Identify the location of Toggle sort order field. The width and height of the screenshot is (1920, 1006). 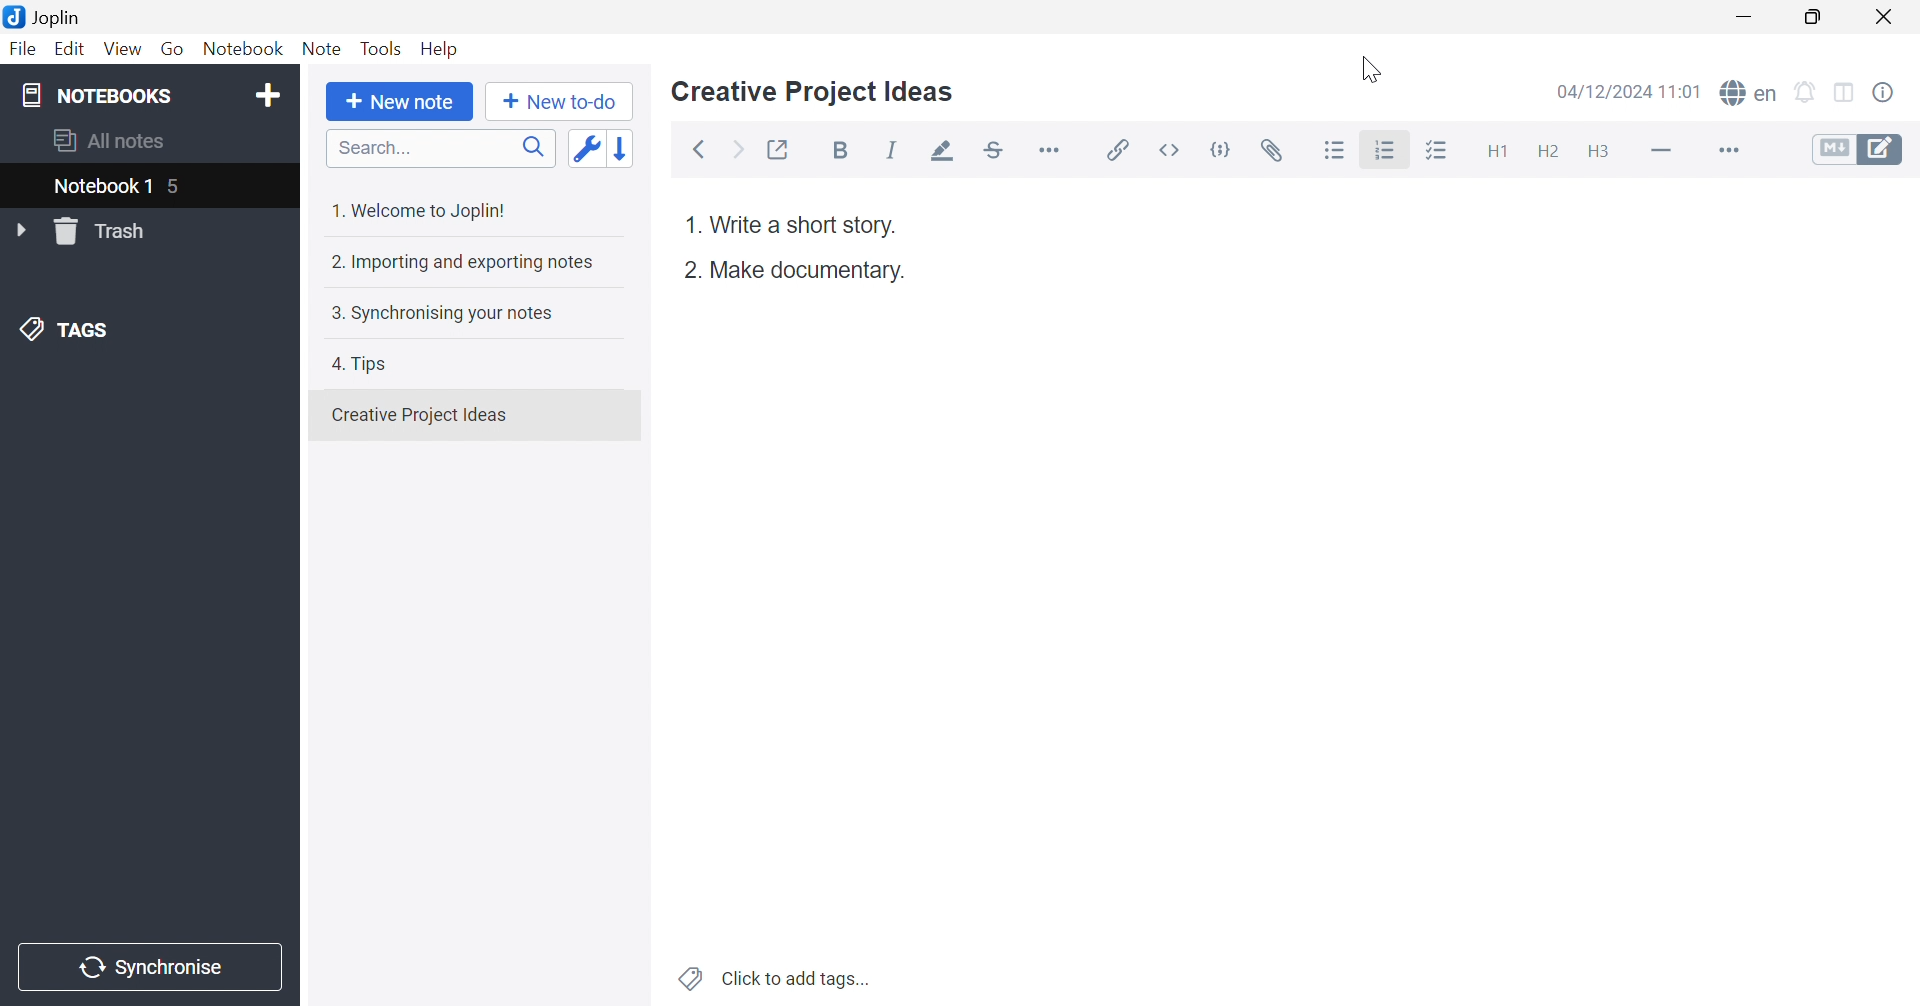
(587, 149).